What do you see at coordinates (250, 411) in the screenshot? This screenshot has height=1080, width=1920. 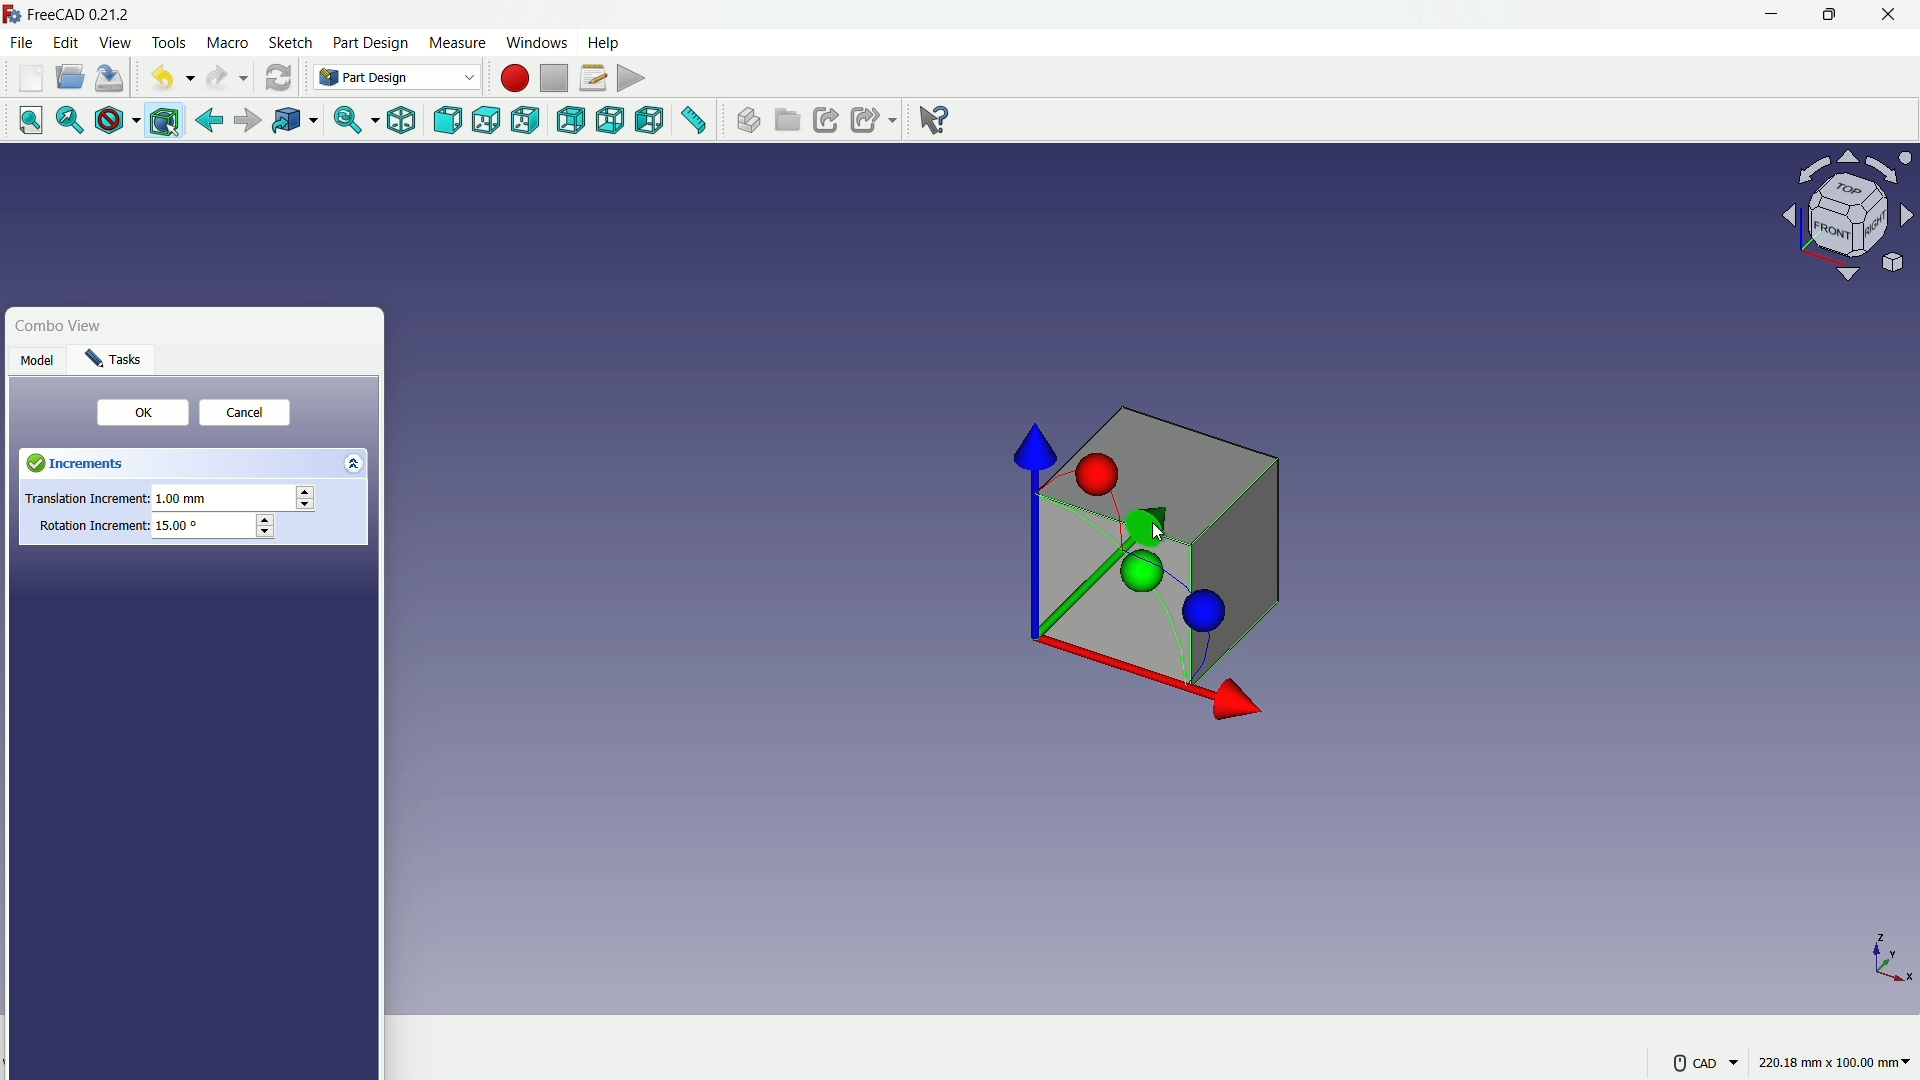 I see `Cancel` at bounding box center [250, 411].